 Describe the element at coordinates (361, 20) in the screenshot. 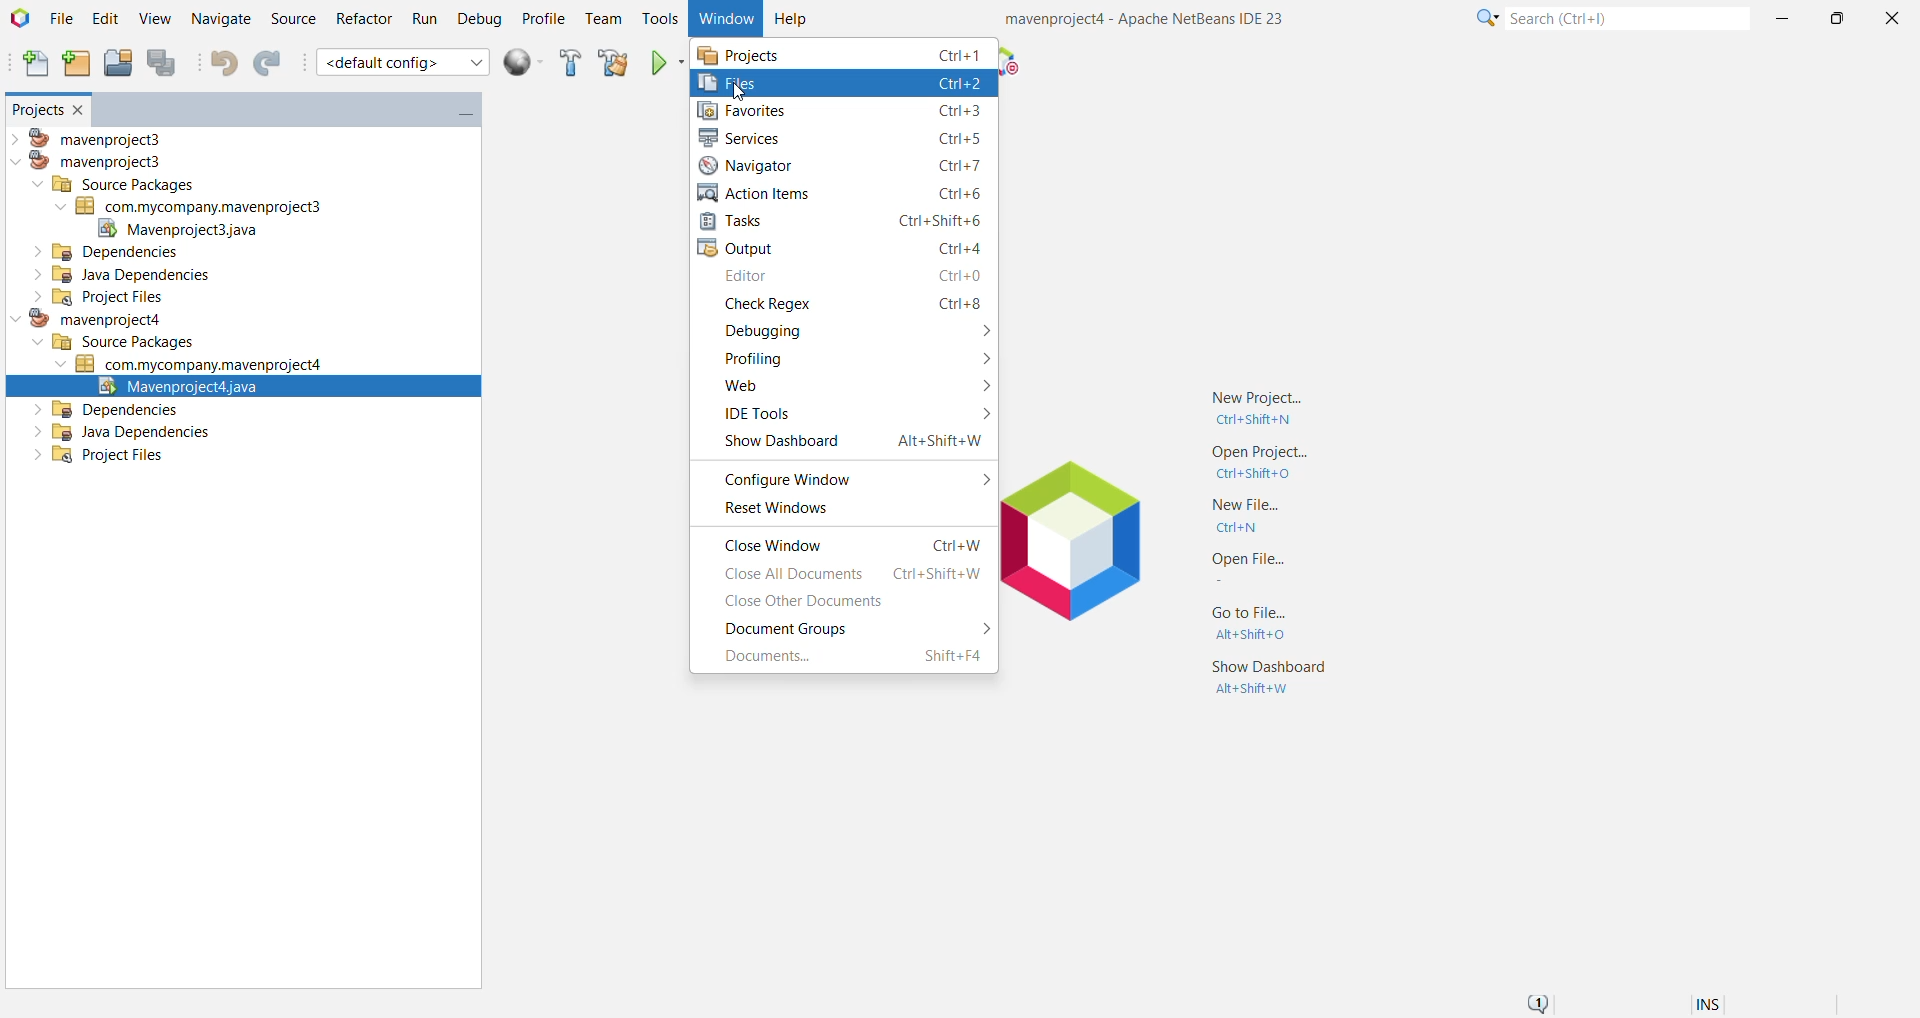

I see `Refactor` at that location.